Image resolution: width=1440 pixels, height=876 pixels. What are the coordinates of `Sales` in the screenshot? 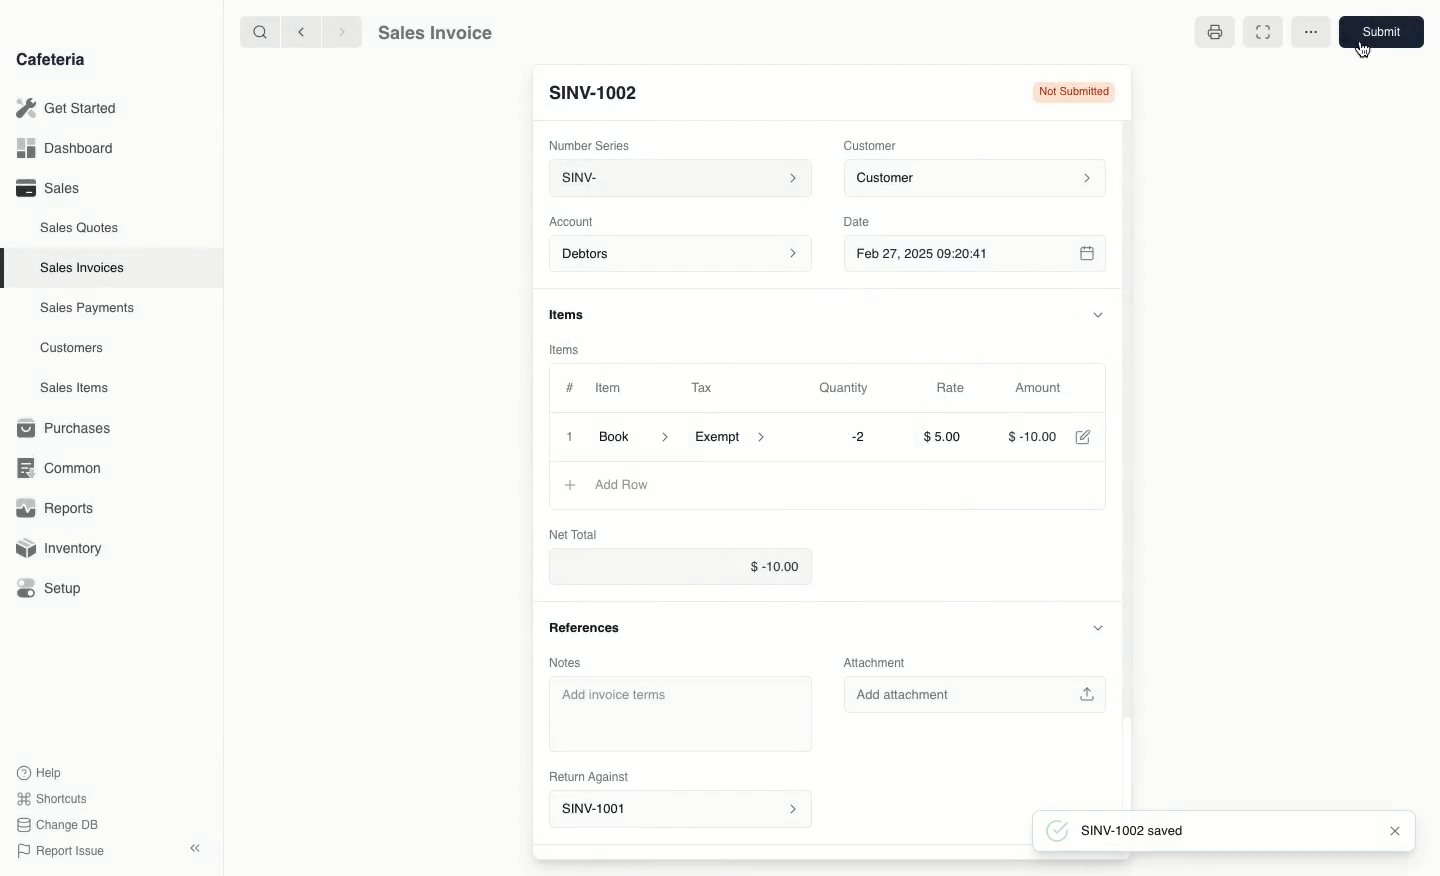 It's located at (51, 188).